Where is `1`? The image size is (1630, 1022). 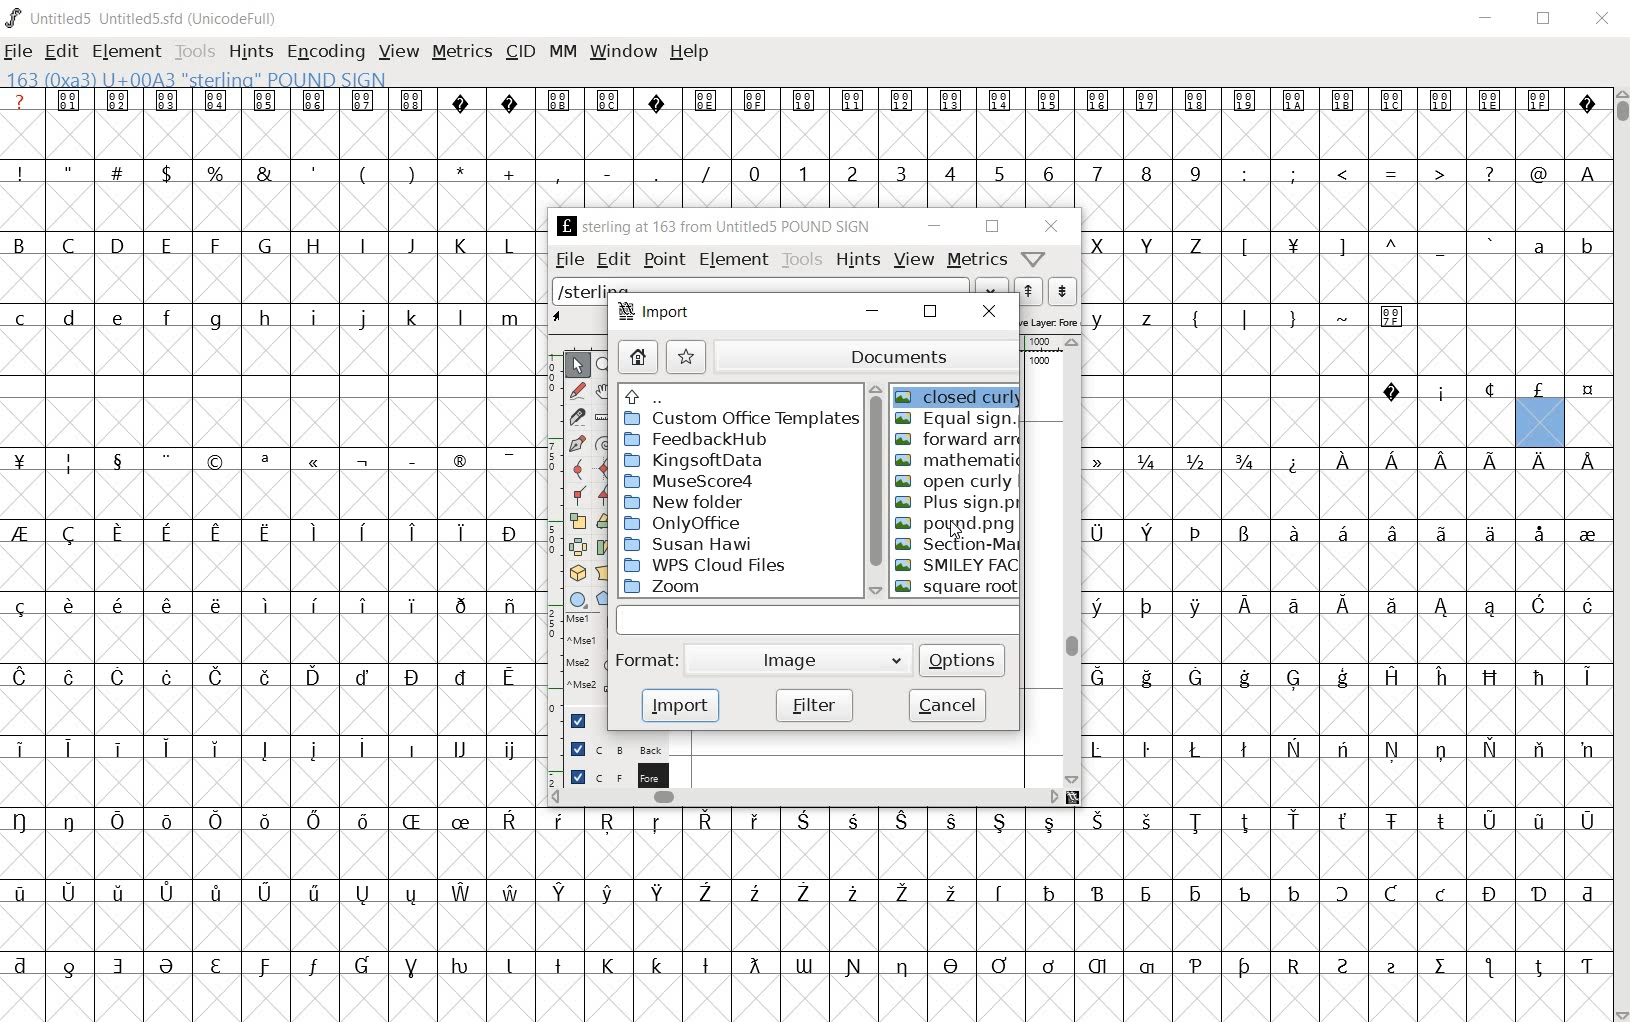 1 is located at coordinates (802, 172).